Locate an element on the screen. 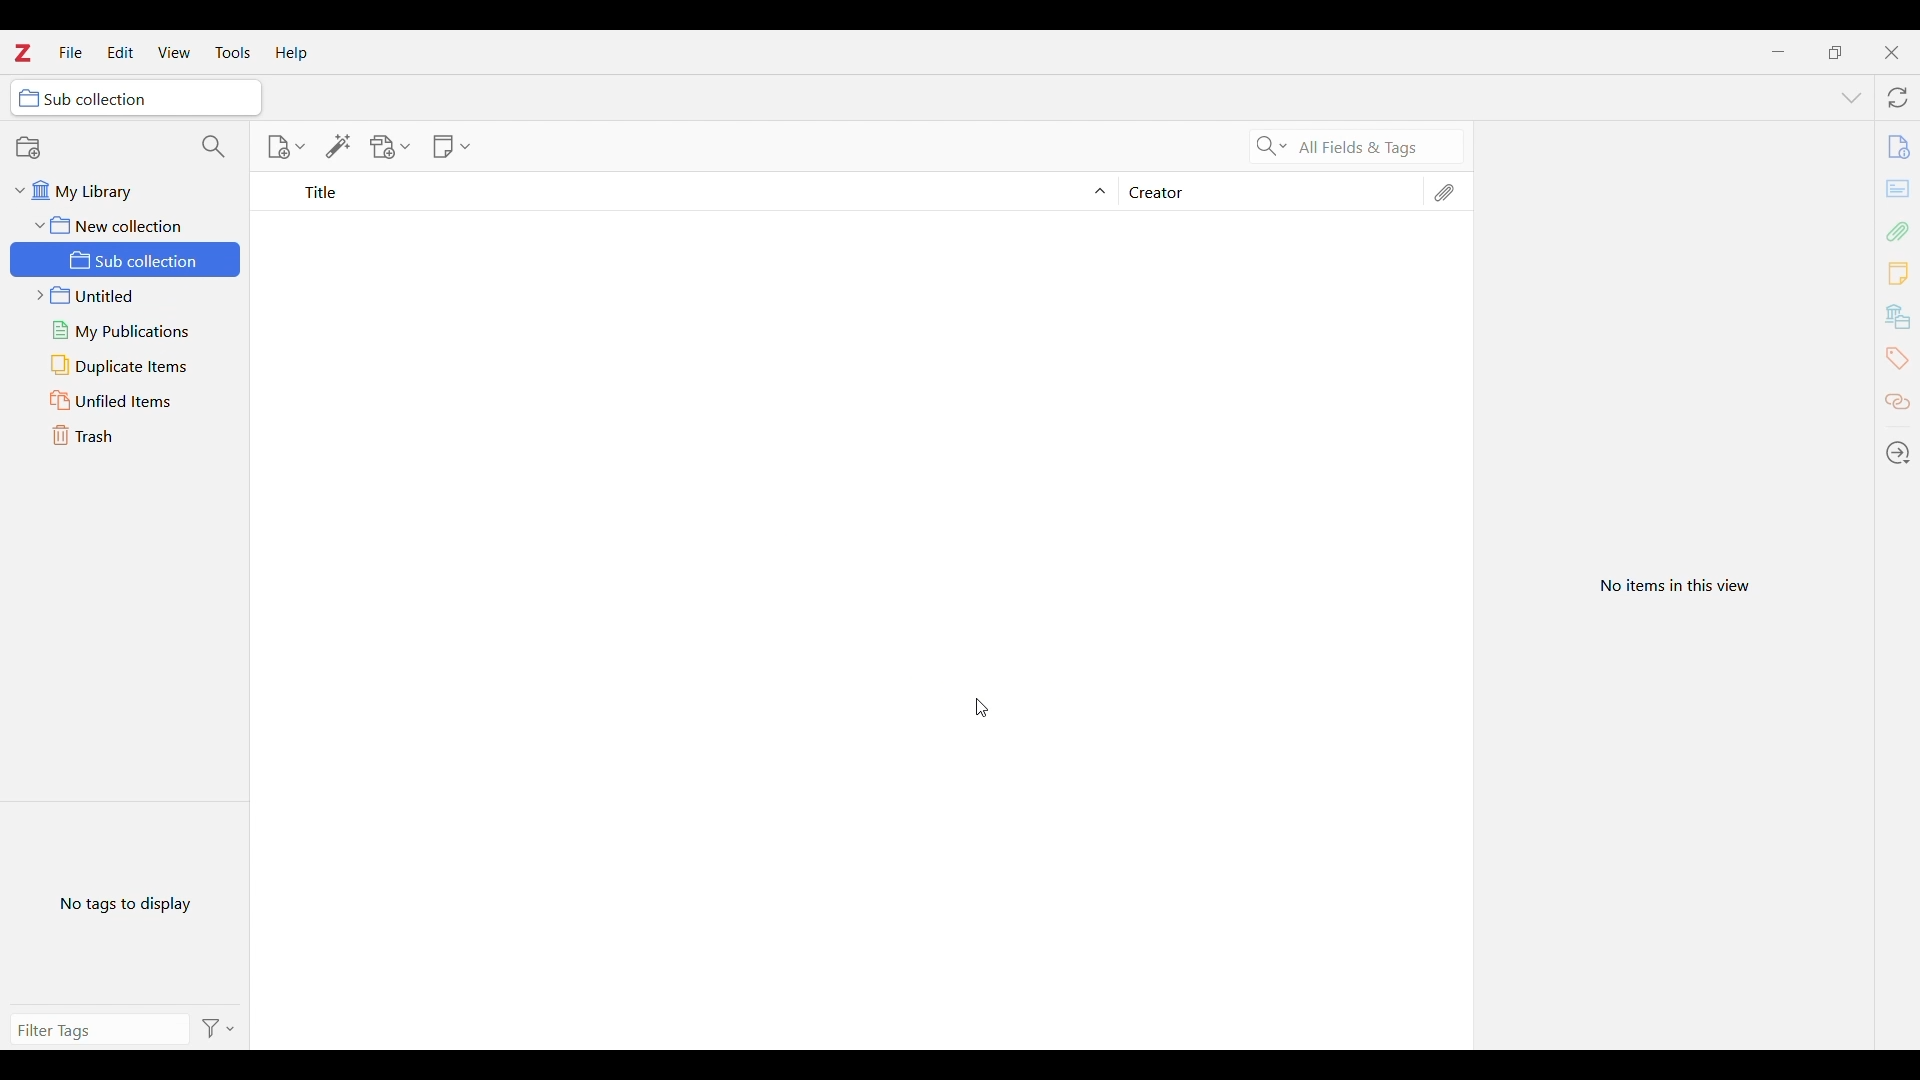 The image size is (1920, 1080). Cursor position unchanged is located at coordinates (982, 708).